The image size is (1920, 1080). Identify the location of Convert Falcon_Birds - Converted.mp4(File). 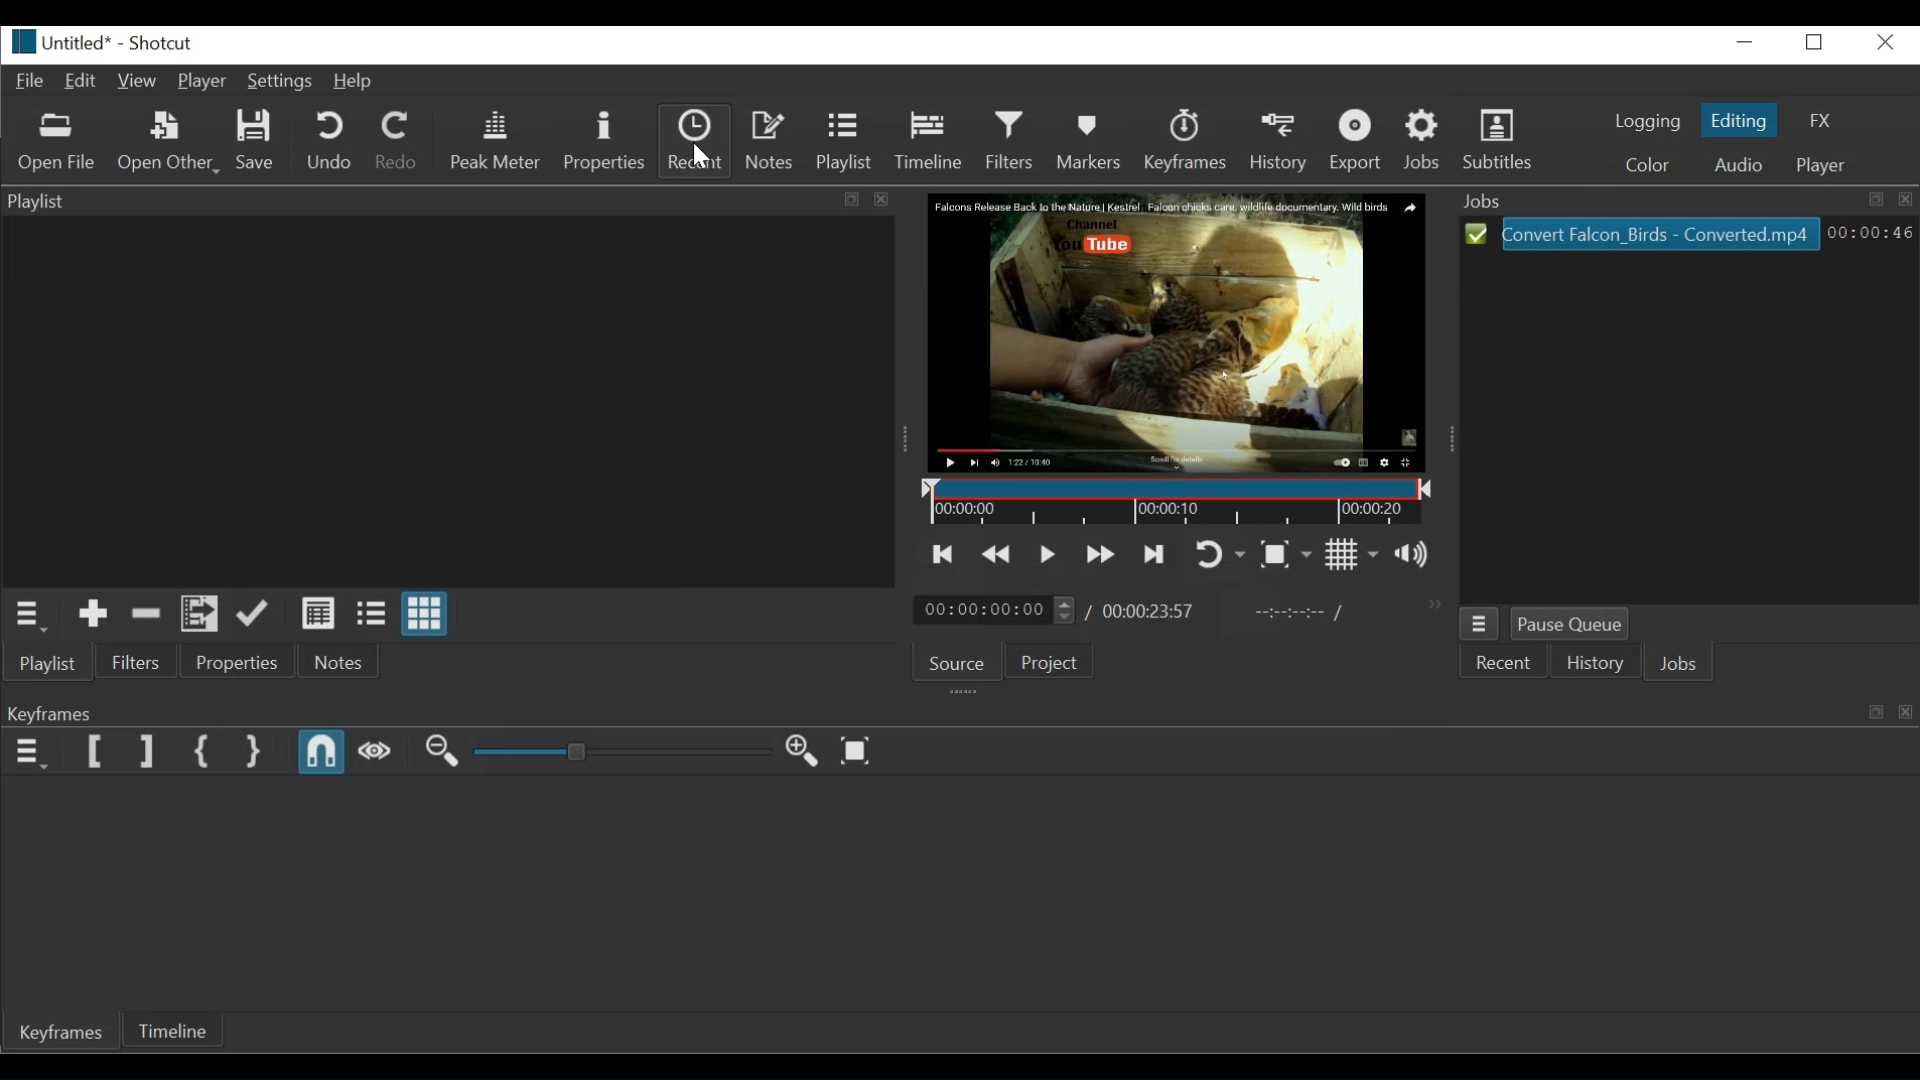
(1637, 235).